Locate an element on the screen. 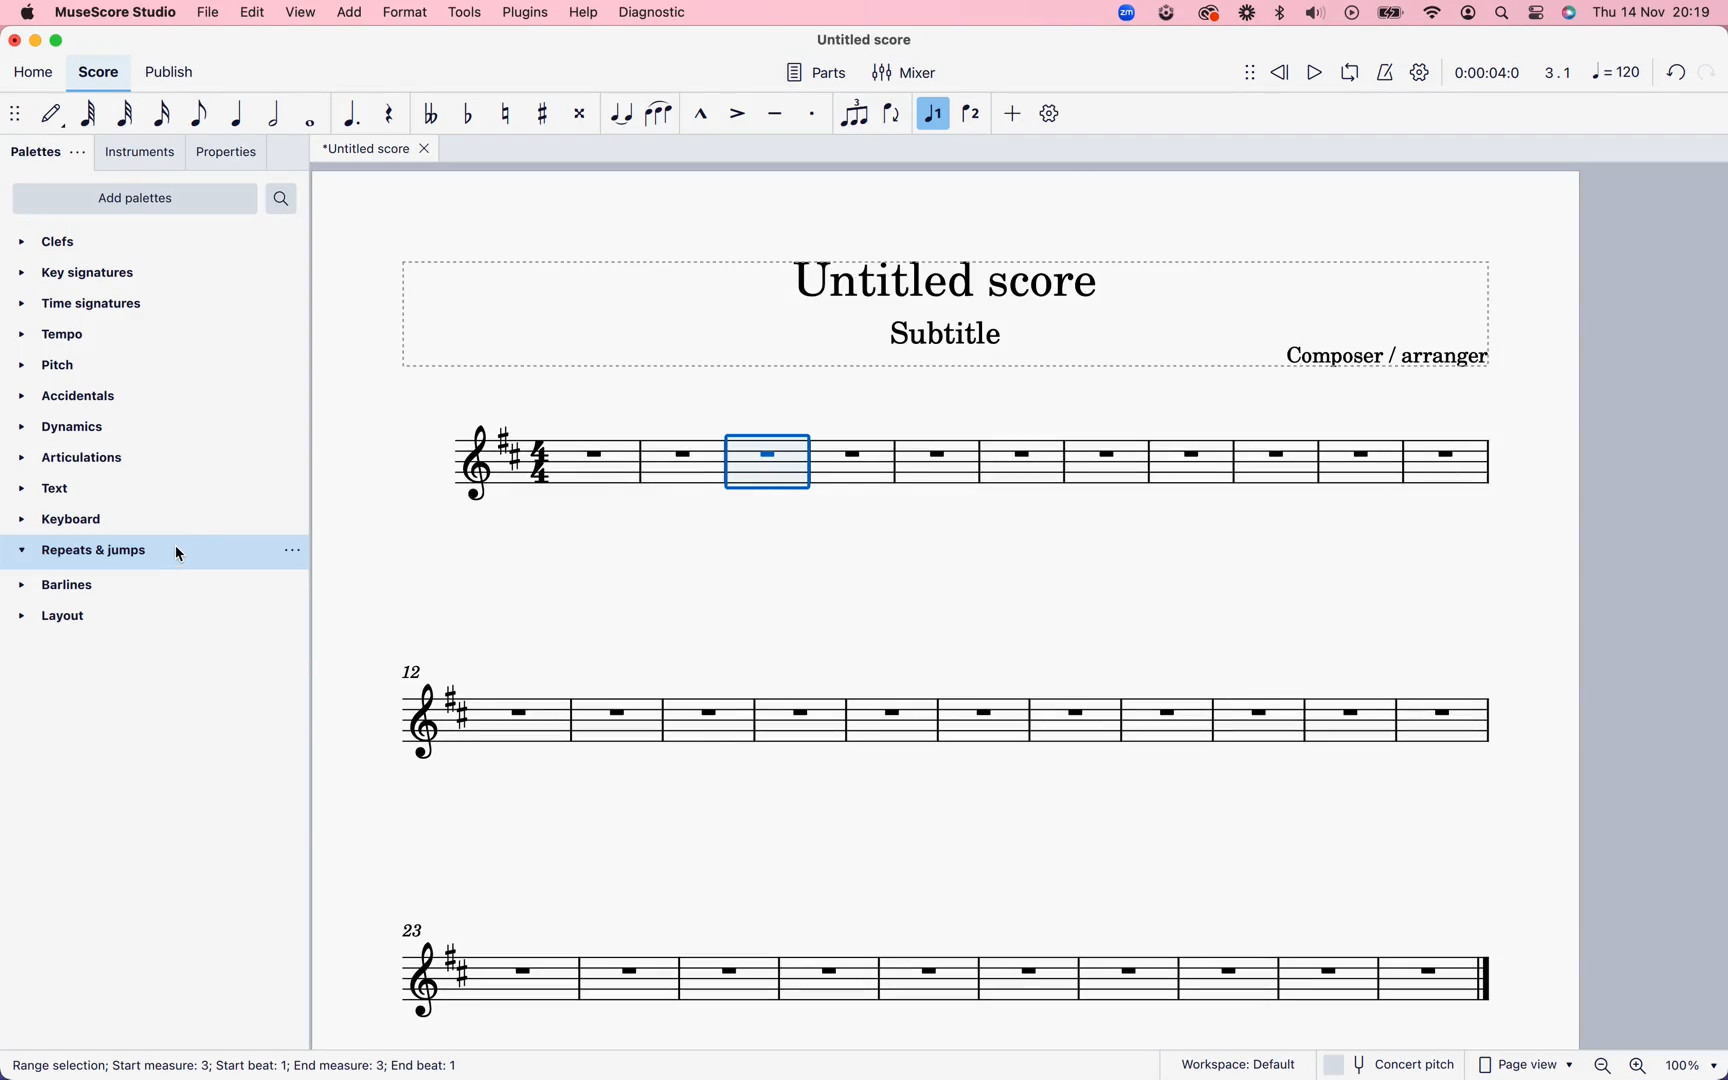  file is located at coordinates (210, 13).